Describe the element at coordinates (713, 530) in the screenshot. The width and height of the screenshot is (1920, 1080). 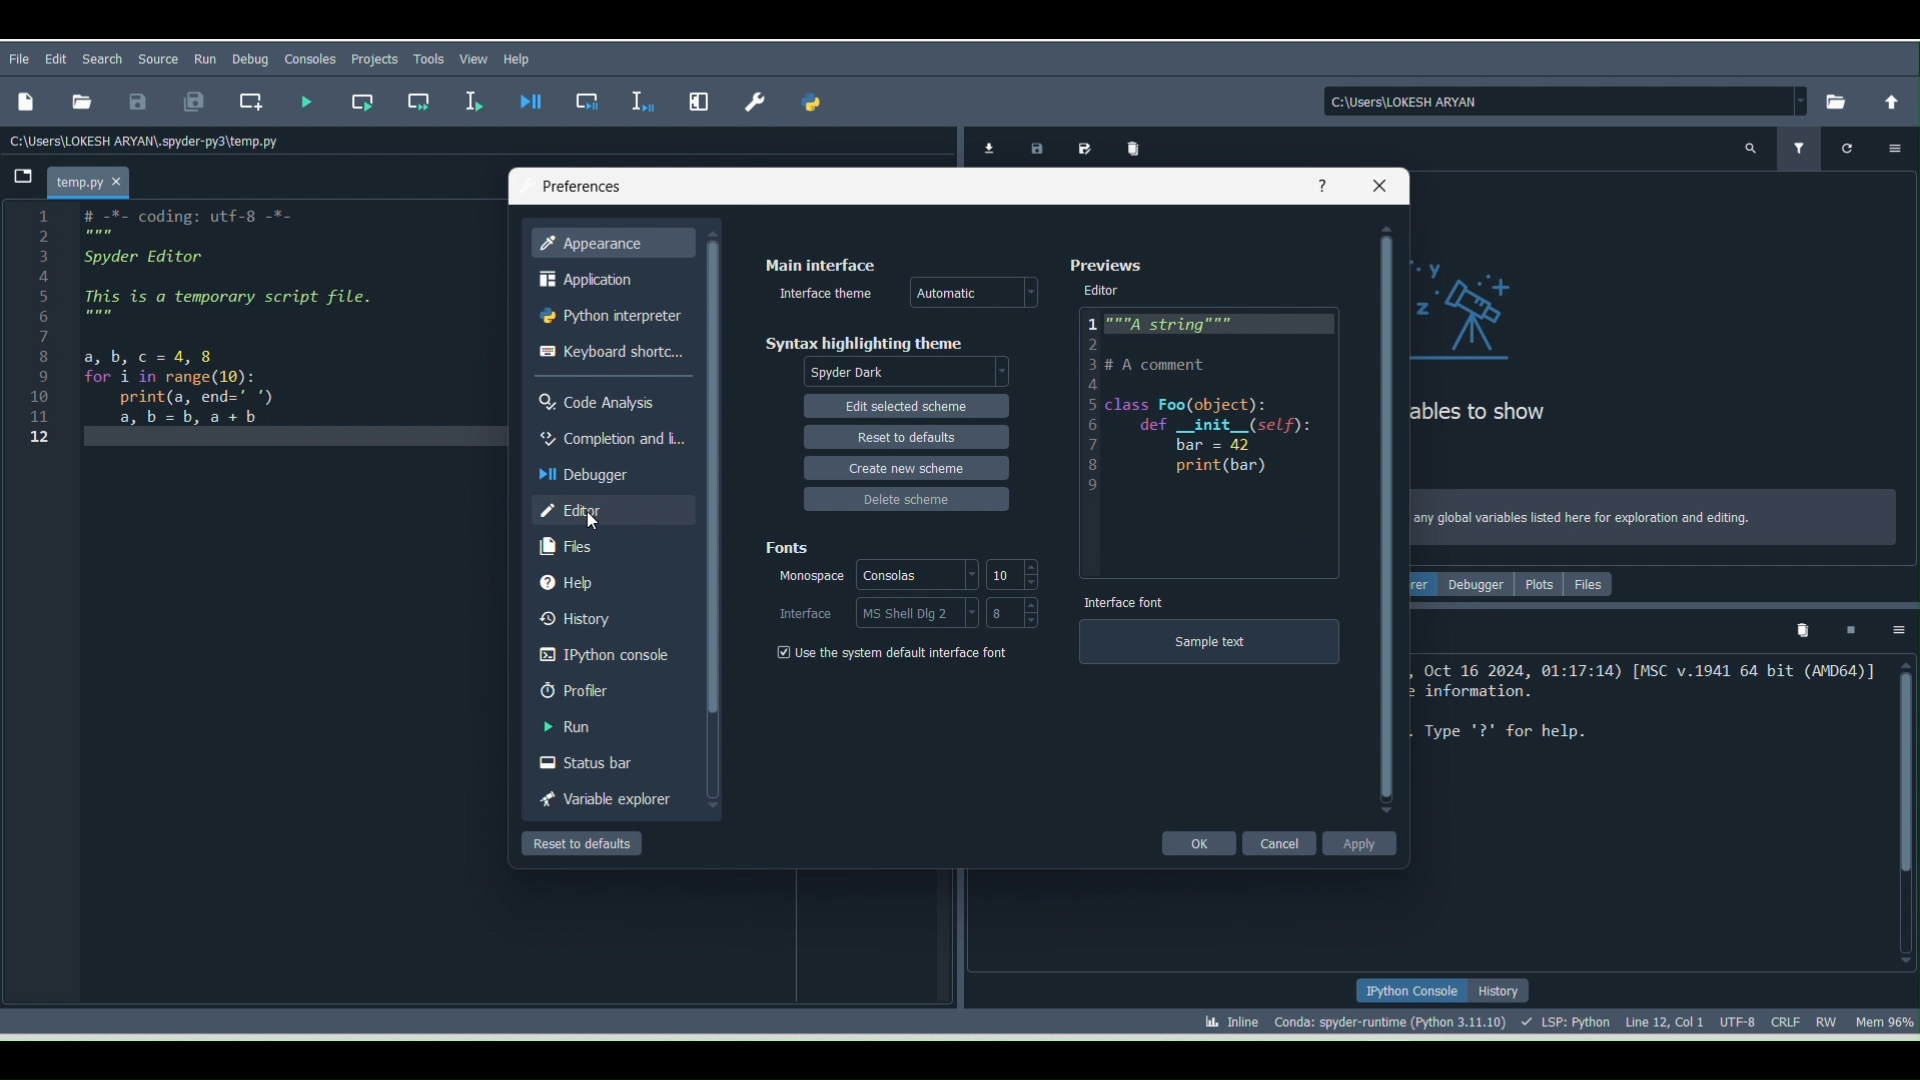
I see `Scrollbar` at that location.